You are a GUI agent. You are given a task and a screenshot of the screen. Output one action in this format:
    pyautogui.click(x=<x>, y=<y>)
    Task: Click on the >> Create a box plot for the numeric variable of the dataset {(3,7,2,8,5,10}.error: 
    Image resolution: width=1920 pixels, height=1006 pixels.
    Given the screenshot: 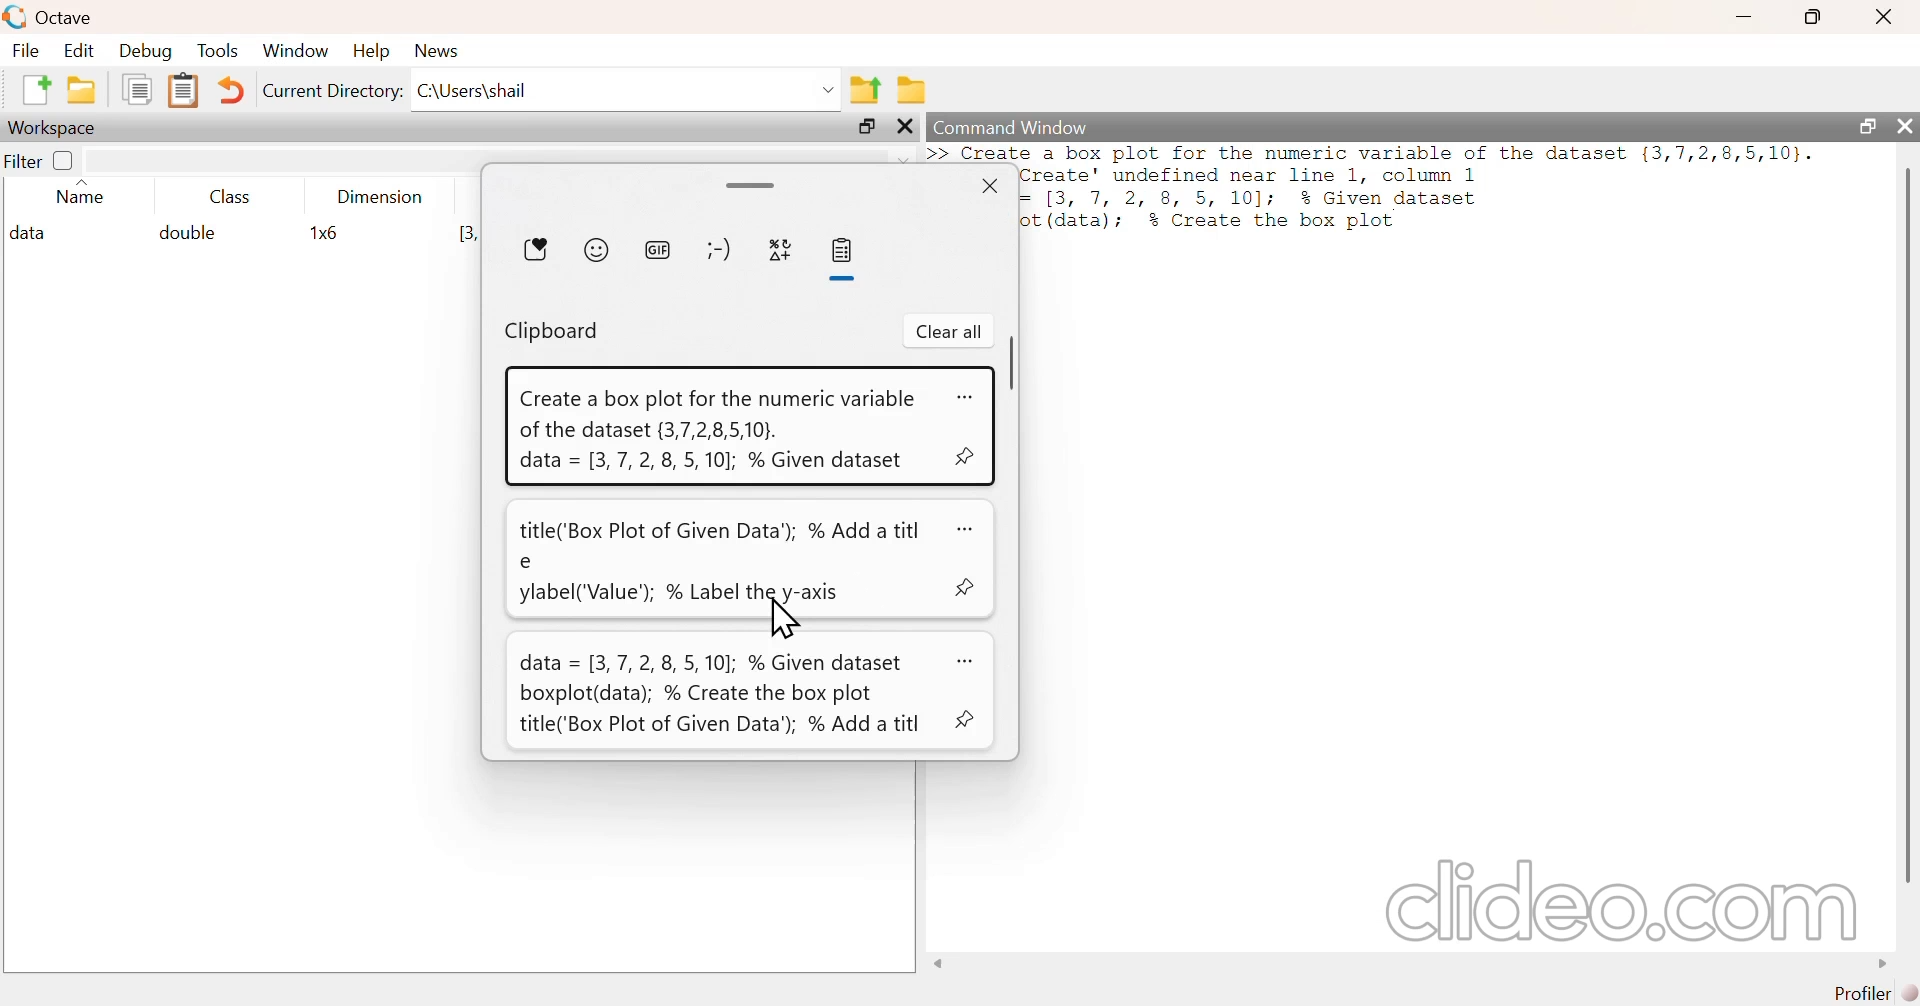 What is the action you would take?
    pyautogui.click(x=1383, y=101)
    